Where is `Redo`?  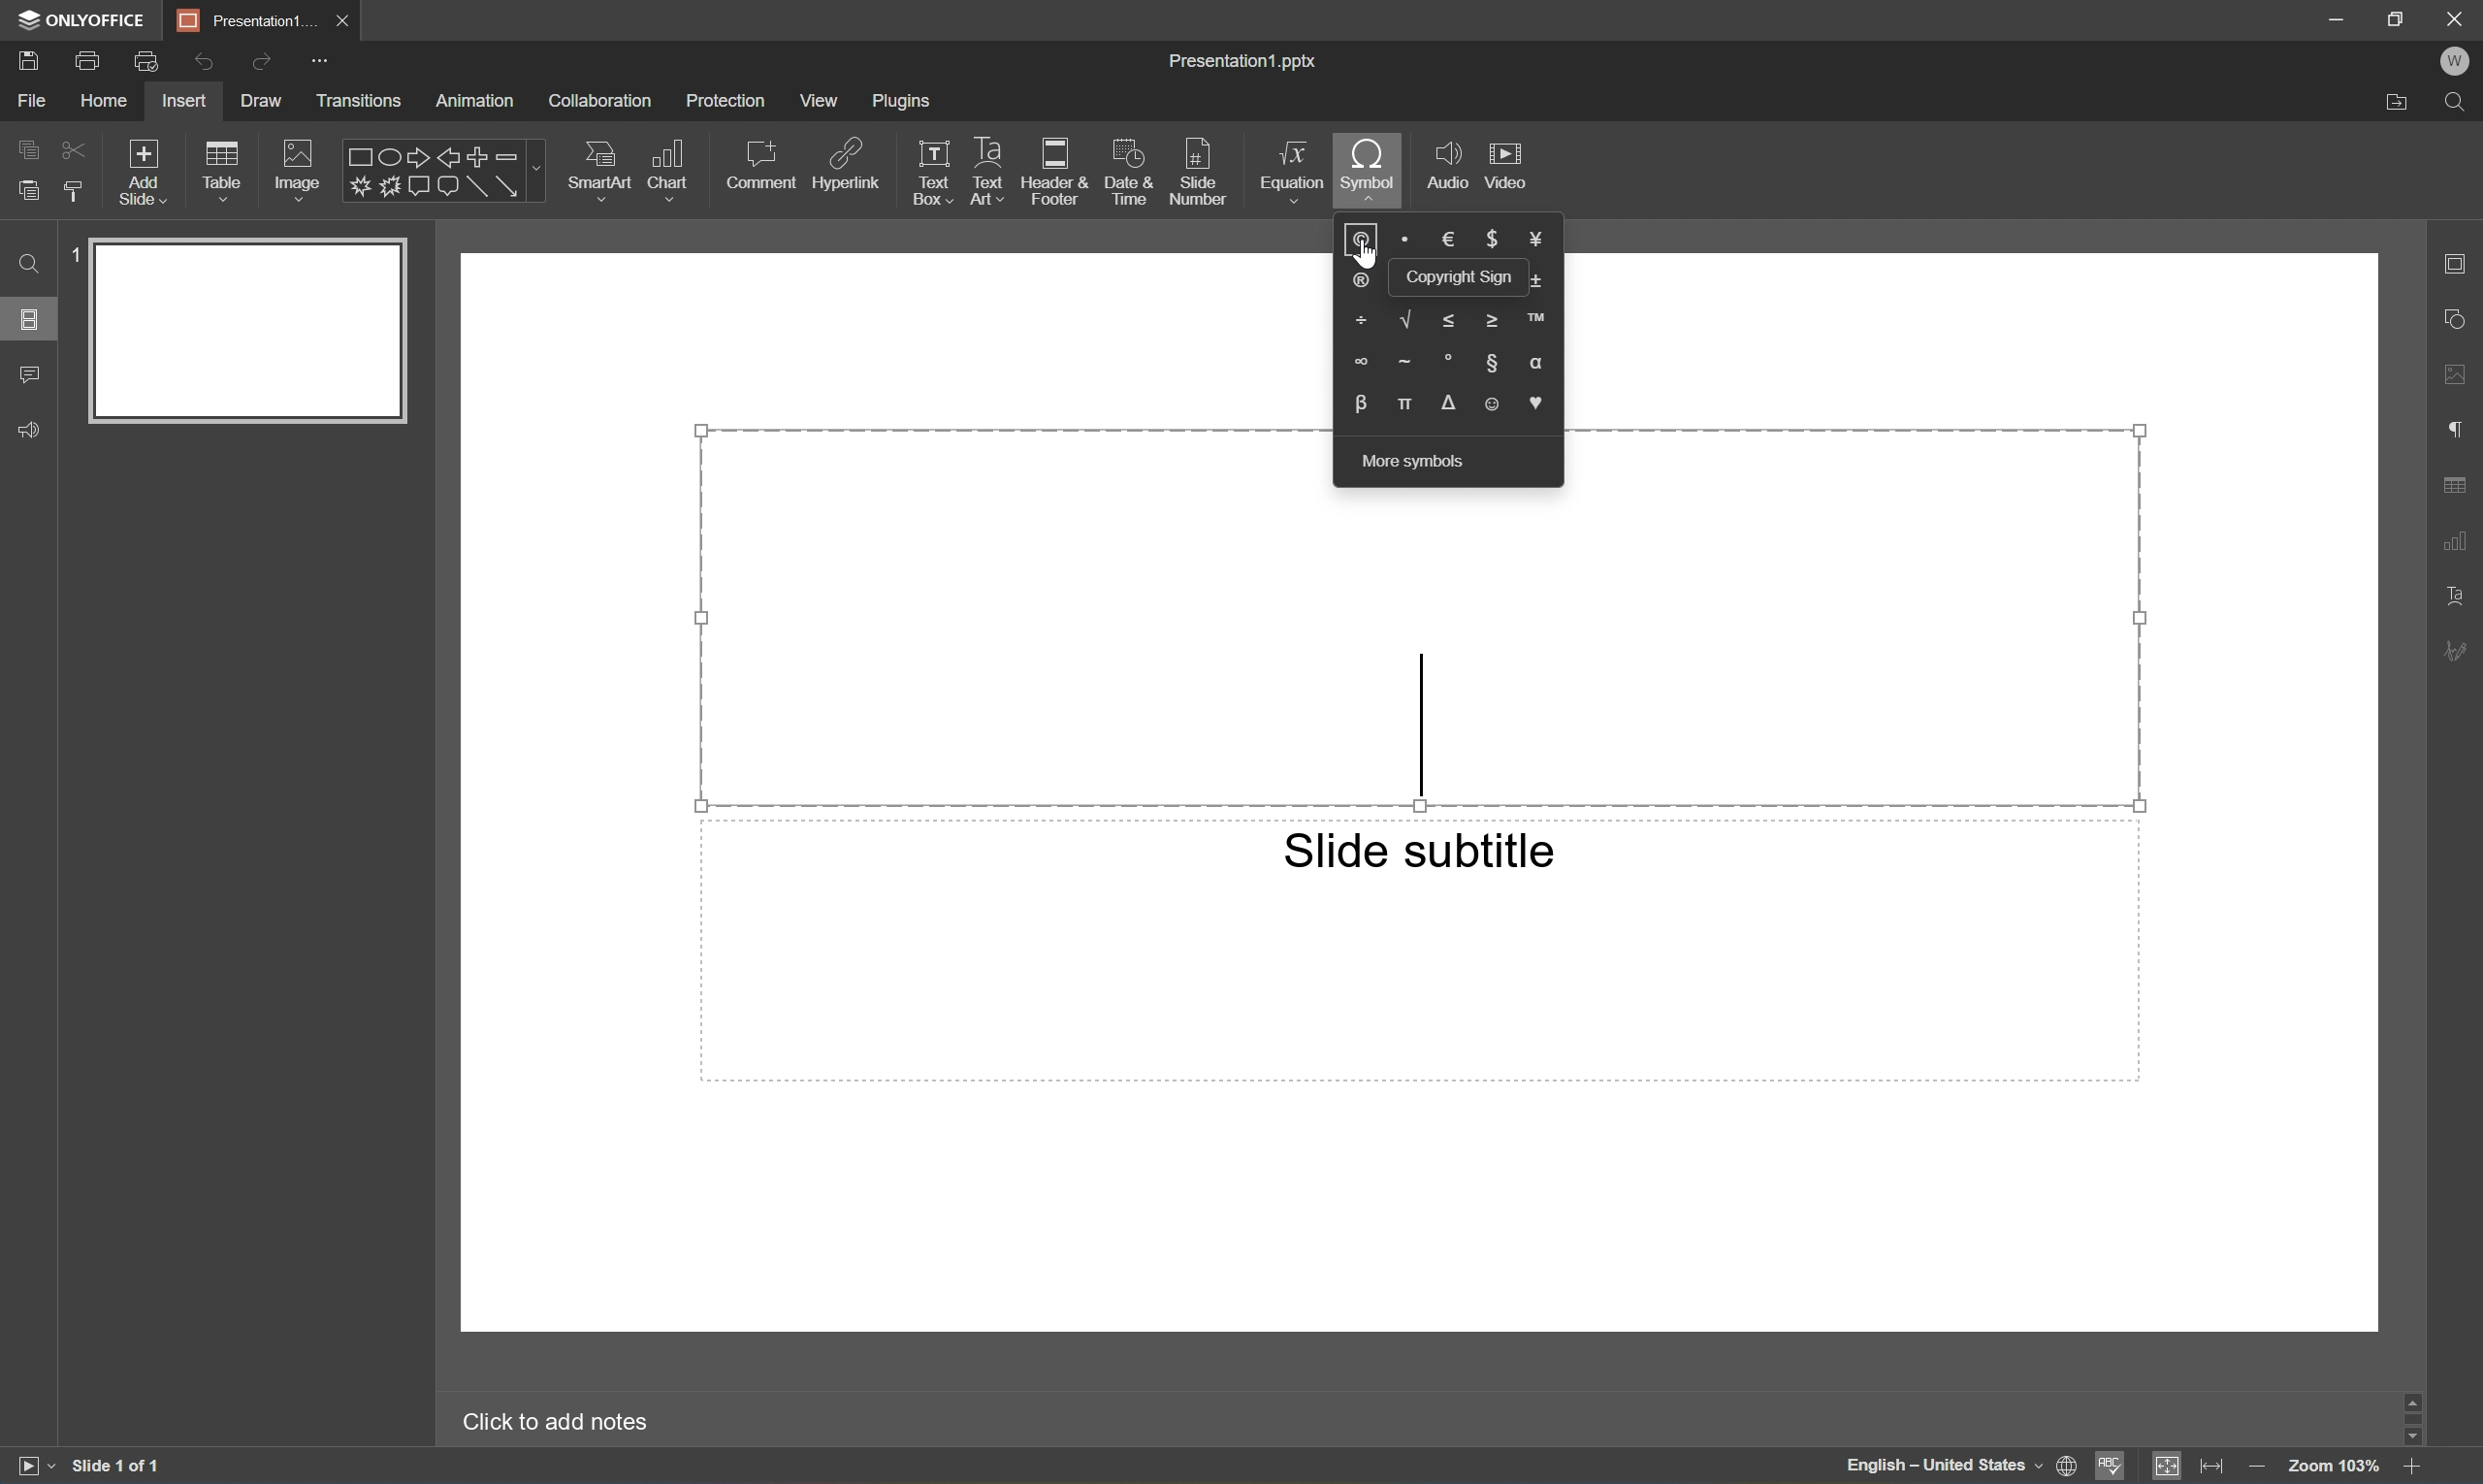 Redo is located at coordinates (258, 63).